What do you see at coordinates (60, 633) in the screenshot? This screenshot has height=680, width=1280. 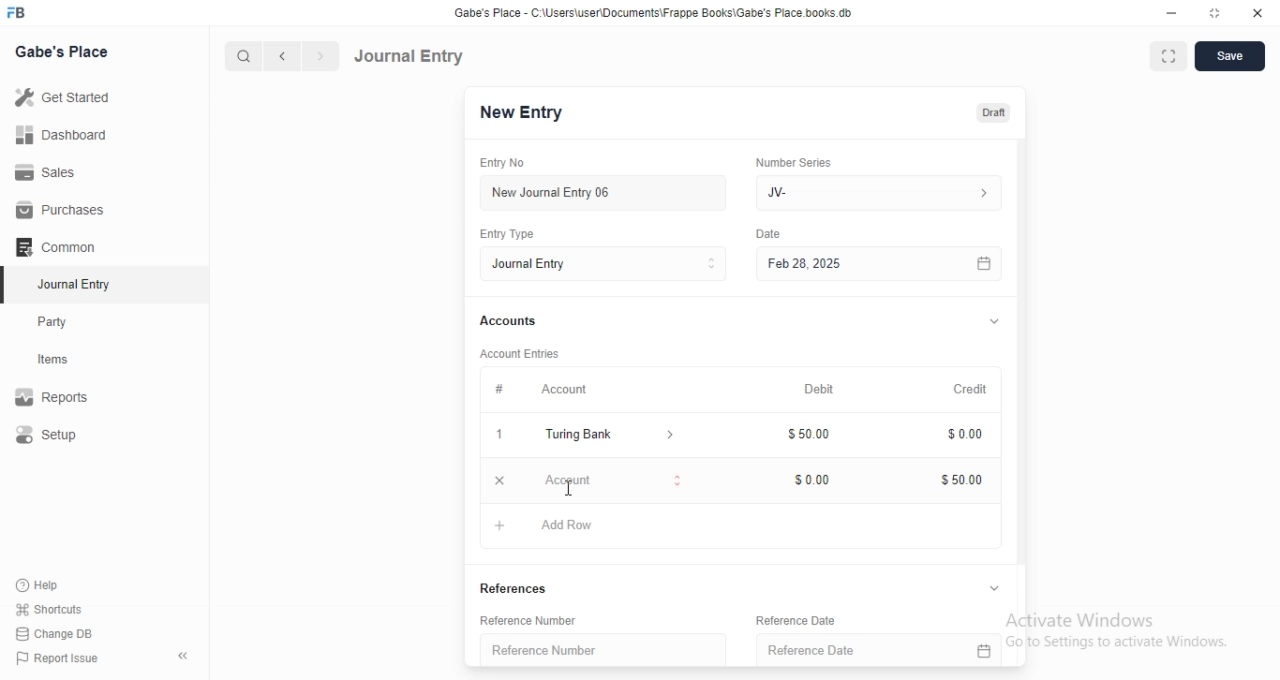 I see `Change DB` at bounding box center [60, 633].